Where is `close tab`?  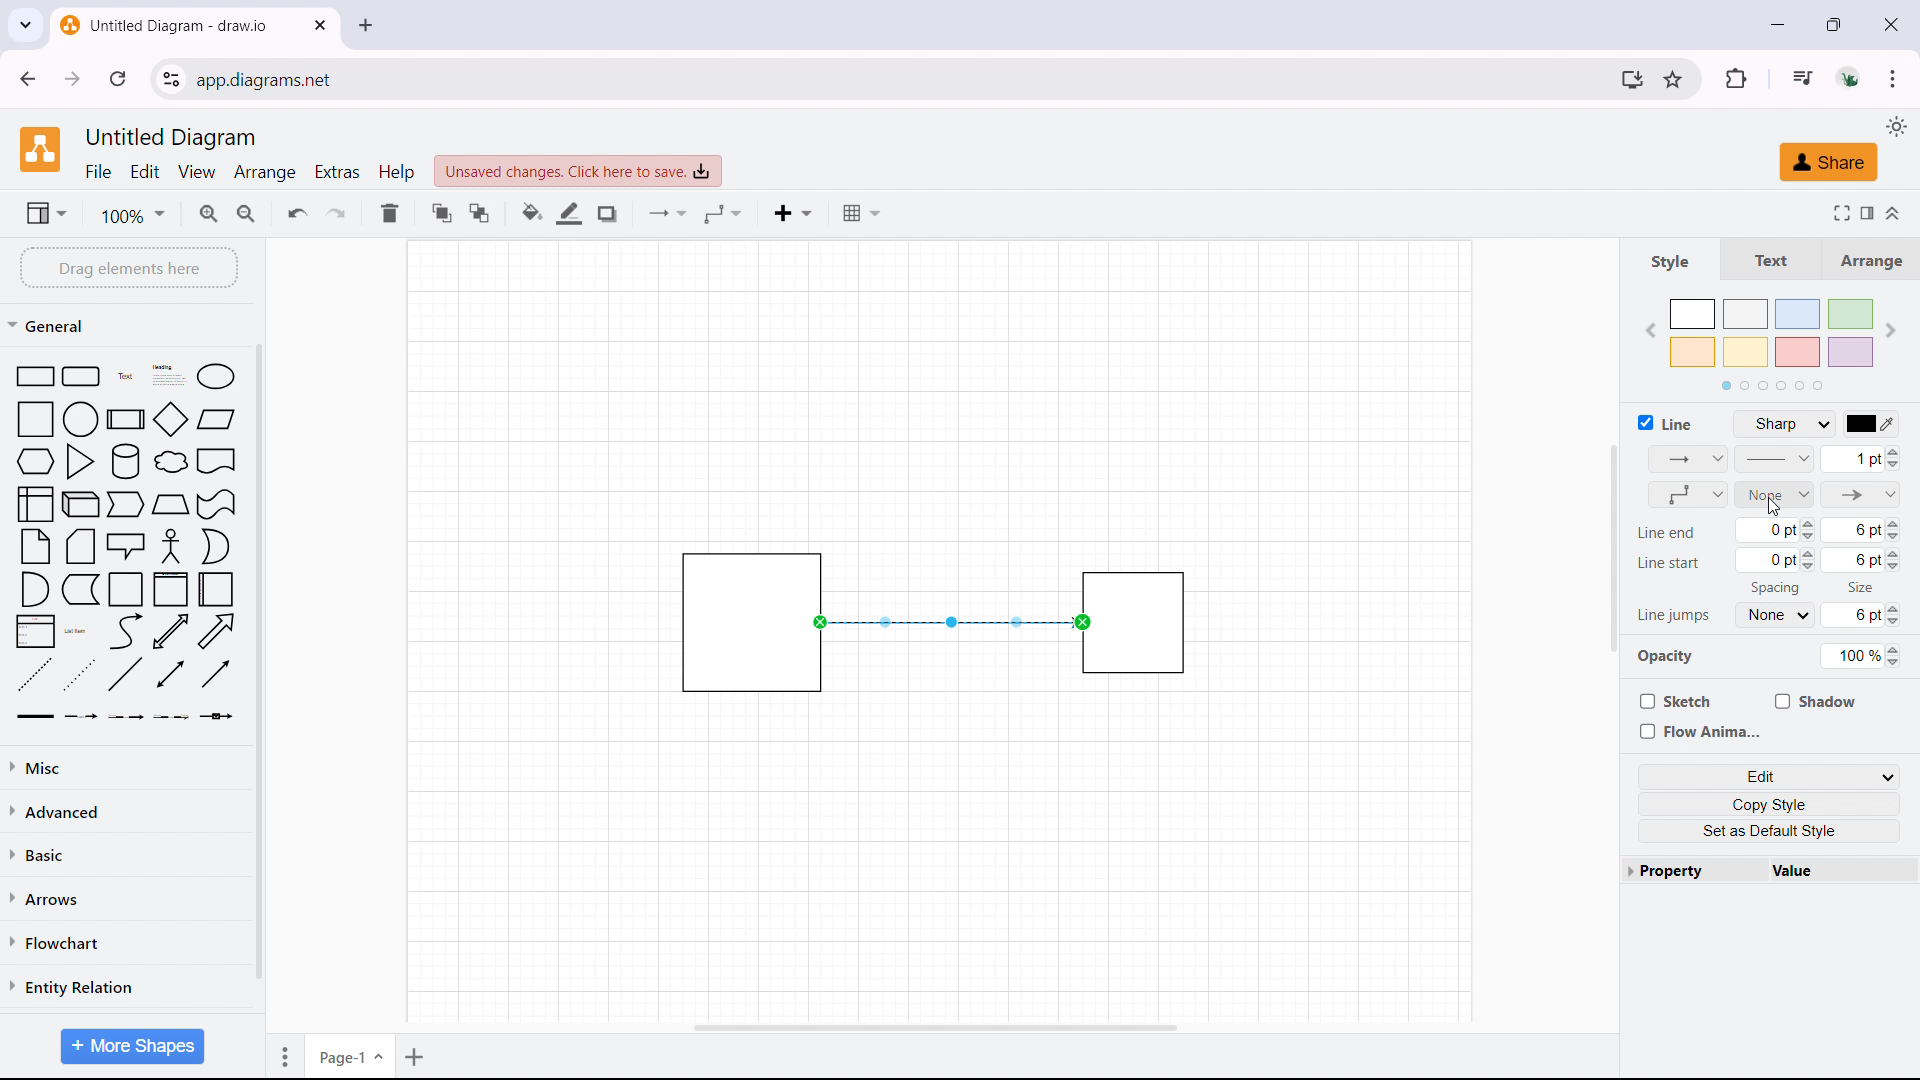
close tab is located at coordinates (320, 25).